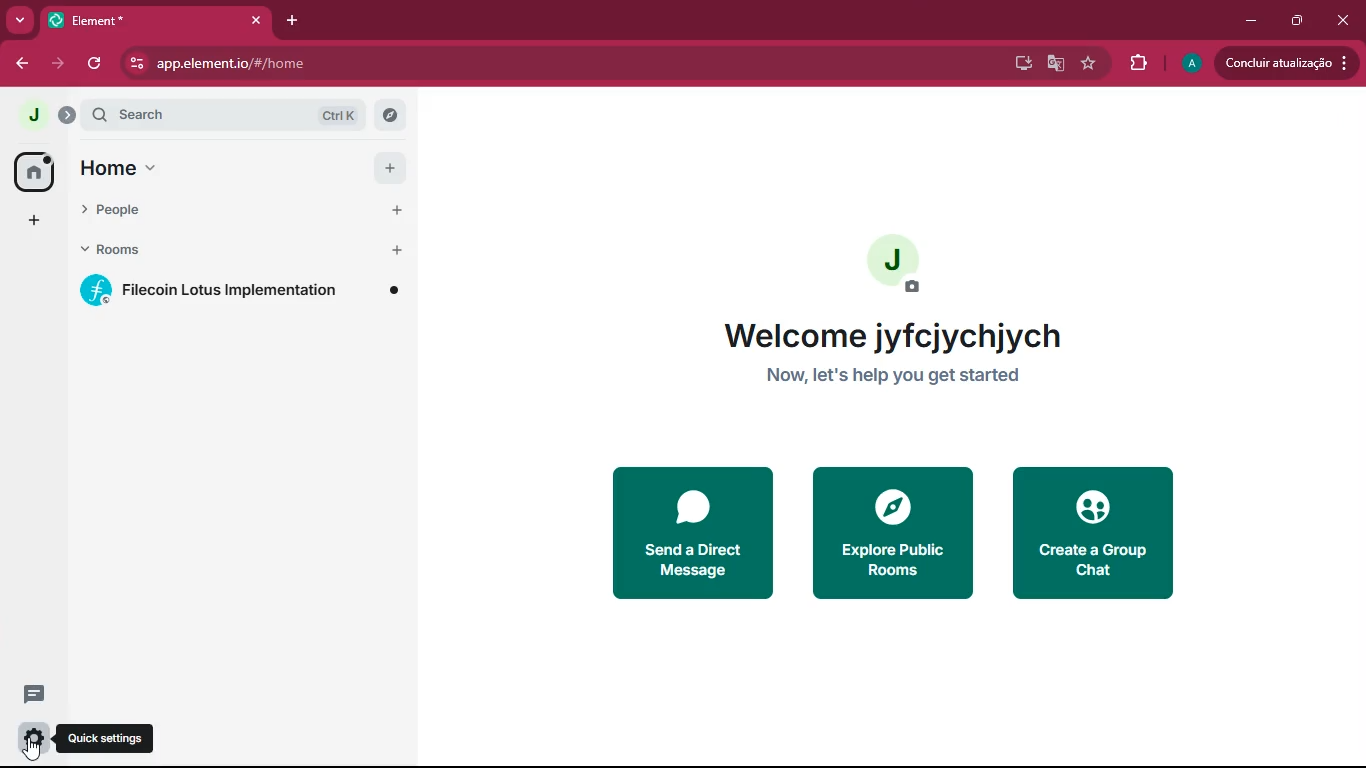 The width and height of the screenshot is (1366, 768). What do you see at coordinates (57, 63) in the screenshot?
I see `forward` at bounding box center [57, 63].